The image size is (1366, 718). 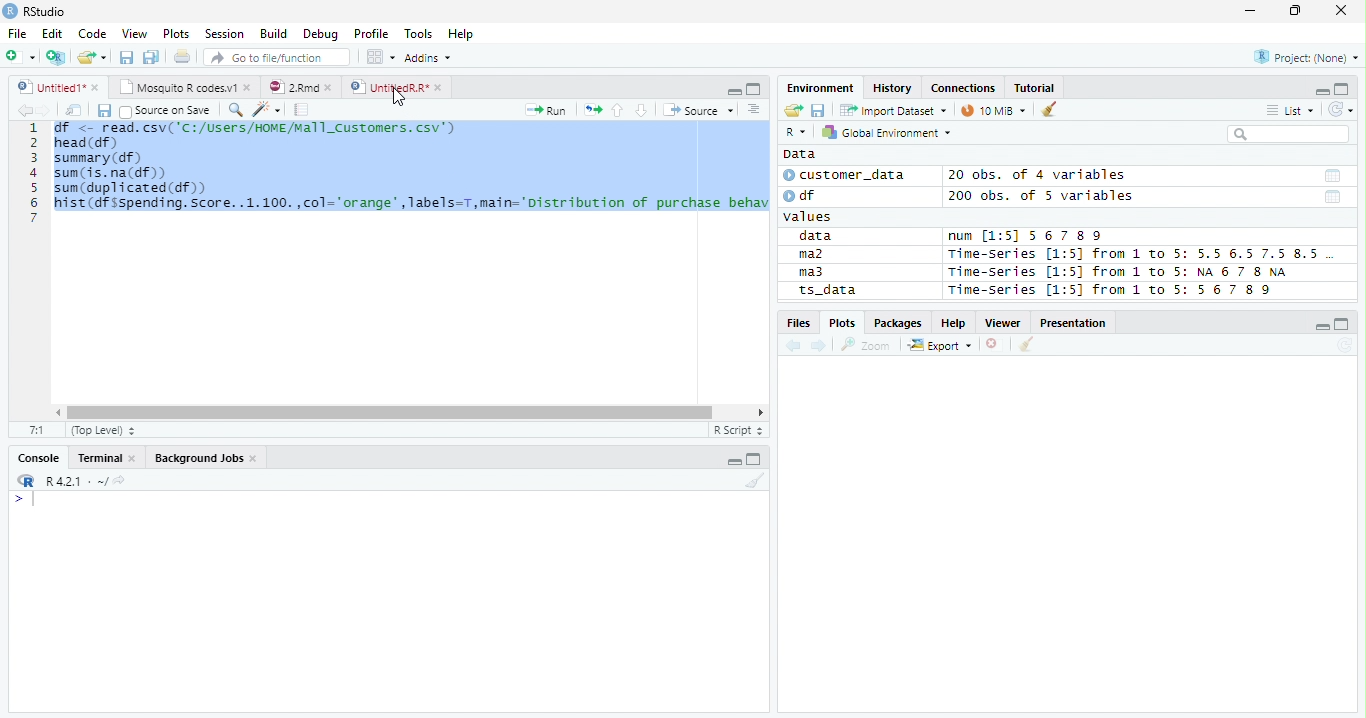 What do you see at coordinates (963, 88) in the screenshot?
I see `Connections` at bounding box center [963, 88].